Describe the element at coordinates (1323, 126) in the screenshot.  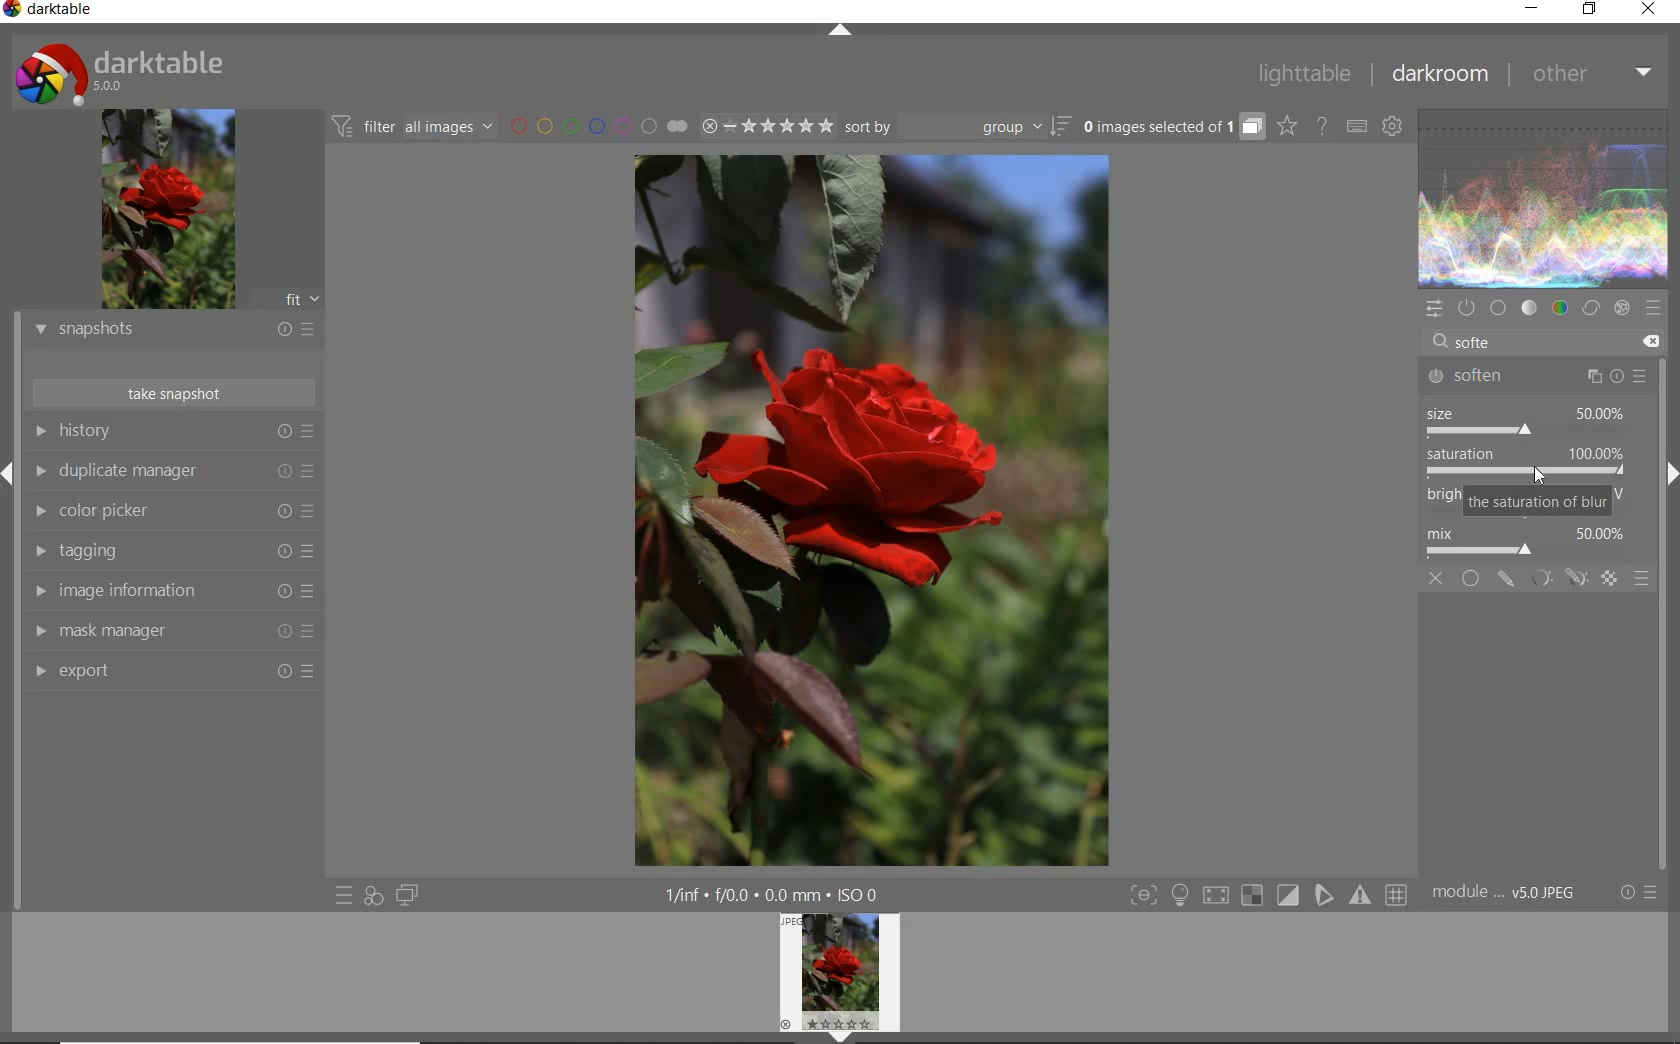
I see `enable online help` at that location.